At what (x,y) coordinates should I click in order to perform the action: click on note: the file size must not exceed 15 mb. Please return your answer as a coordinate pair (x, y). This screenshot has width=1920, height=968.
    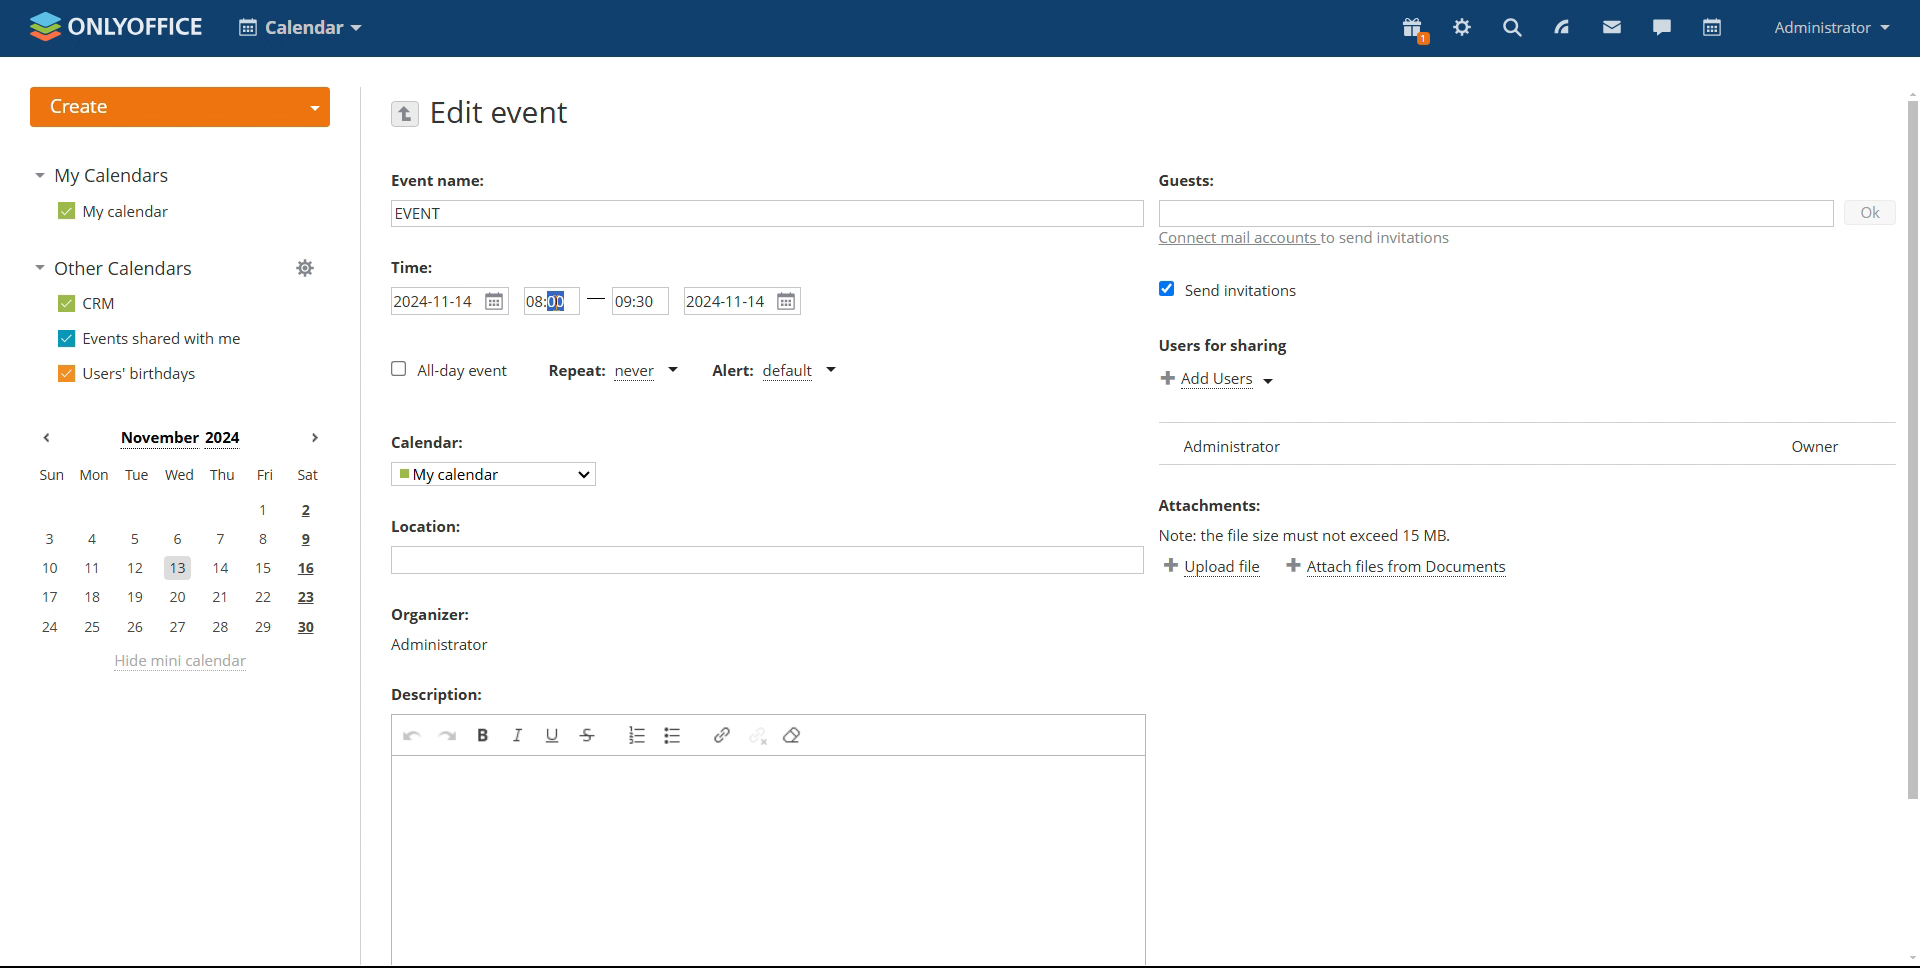
    Looking at the image, I should click on (1307, 534).